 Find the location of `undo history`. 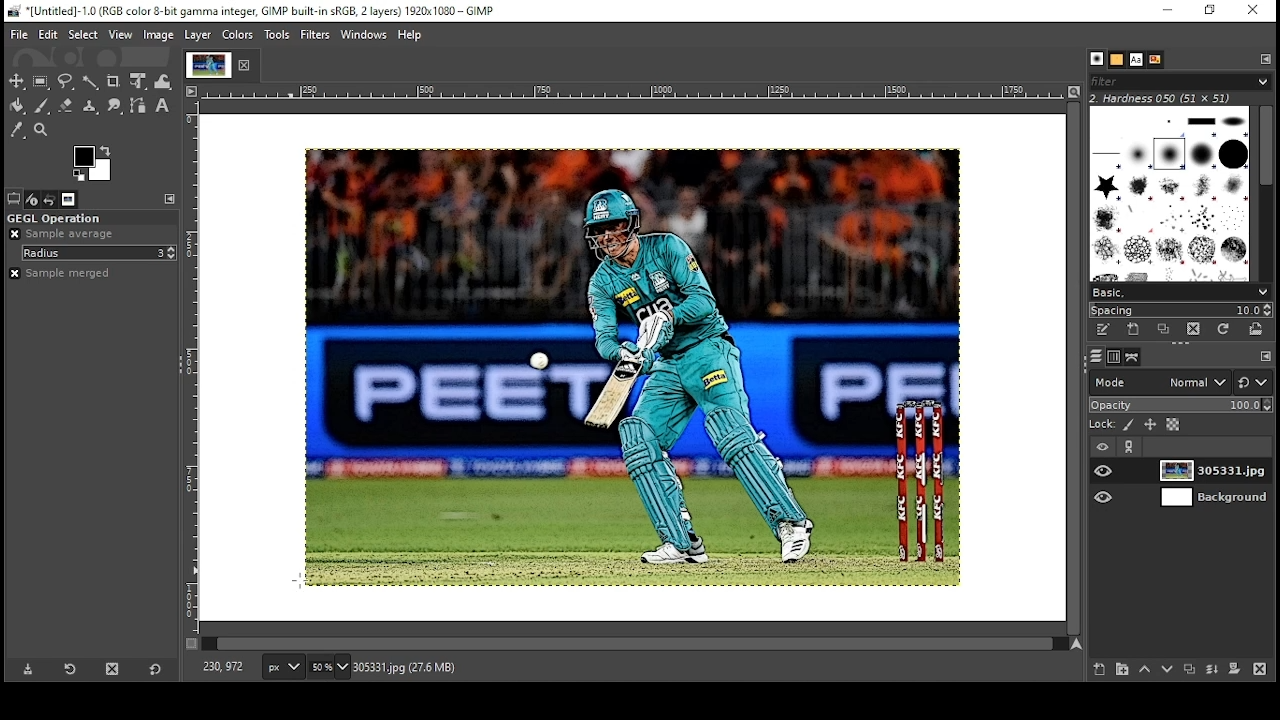

undo history is located at coordinates (50, 200).